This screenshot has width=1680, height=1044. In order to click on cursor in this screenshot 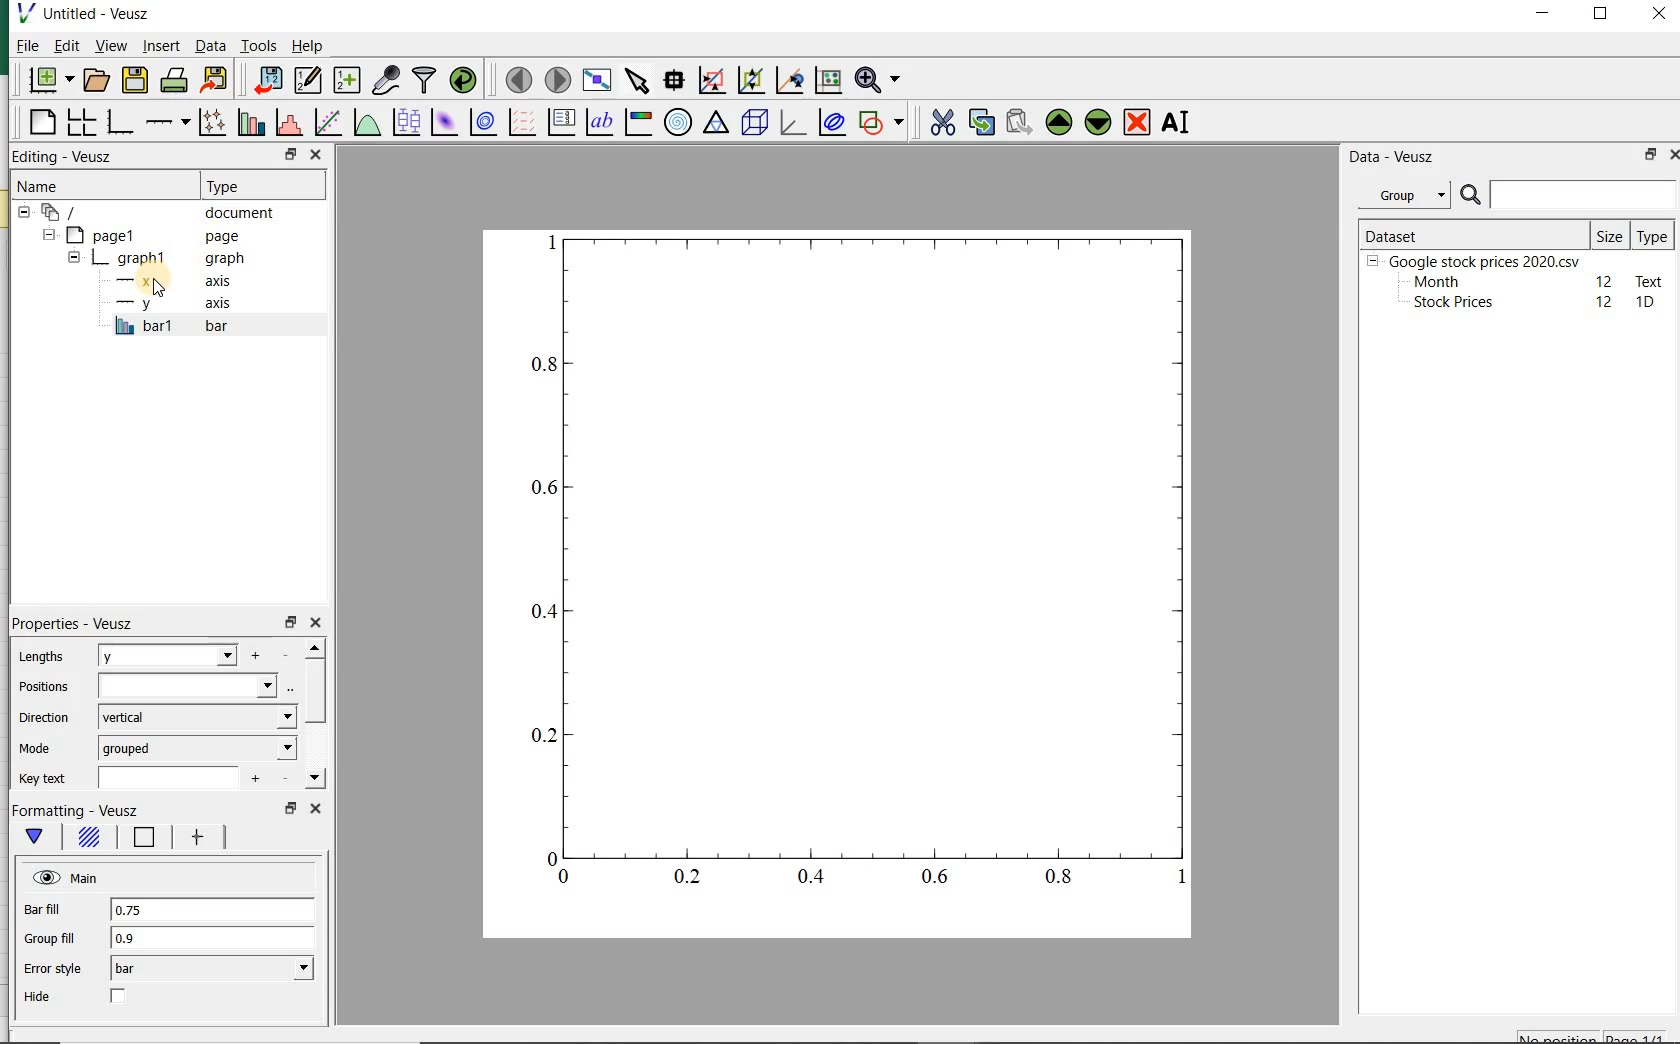, I will do `click(154, 292)`.